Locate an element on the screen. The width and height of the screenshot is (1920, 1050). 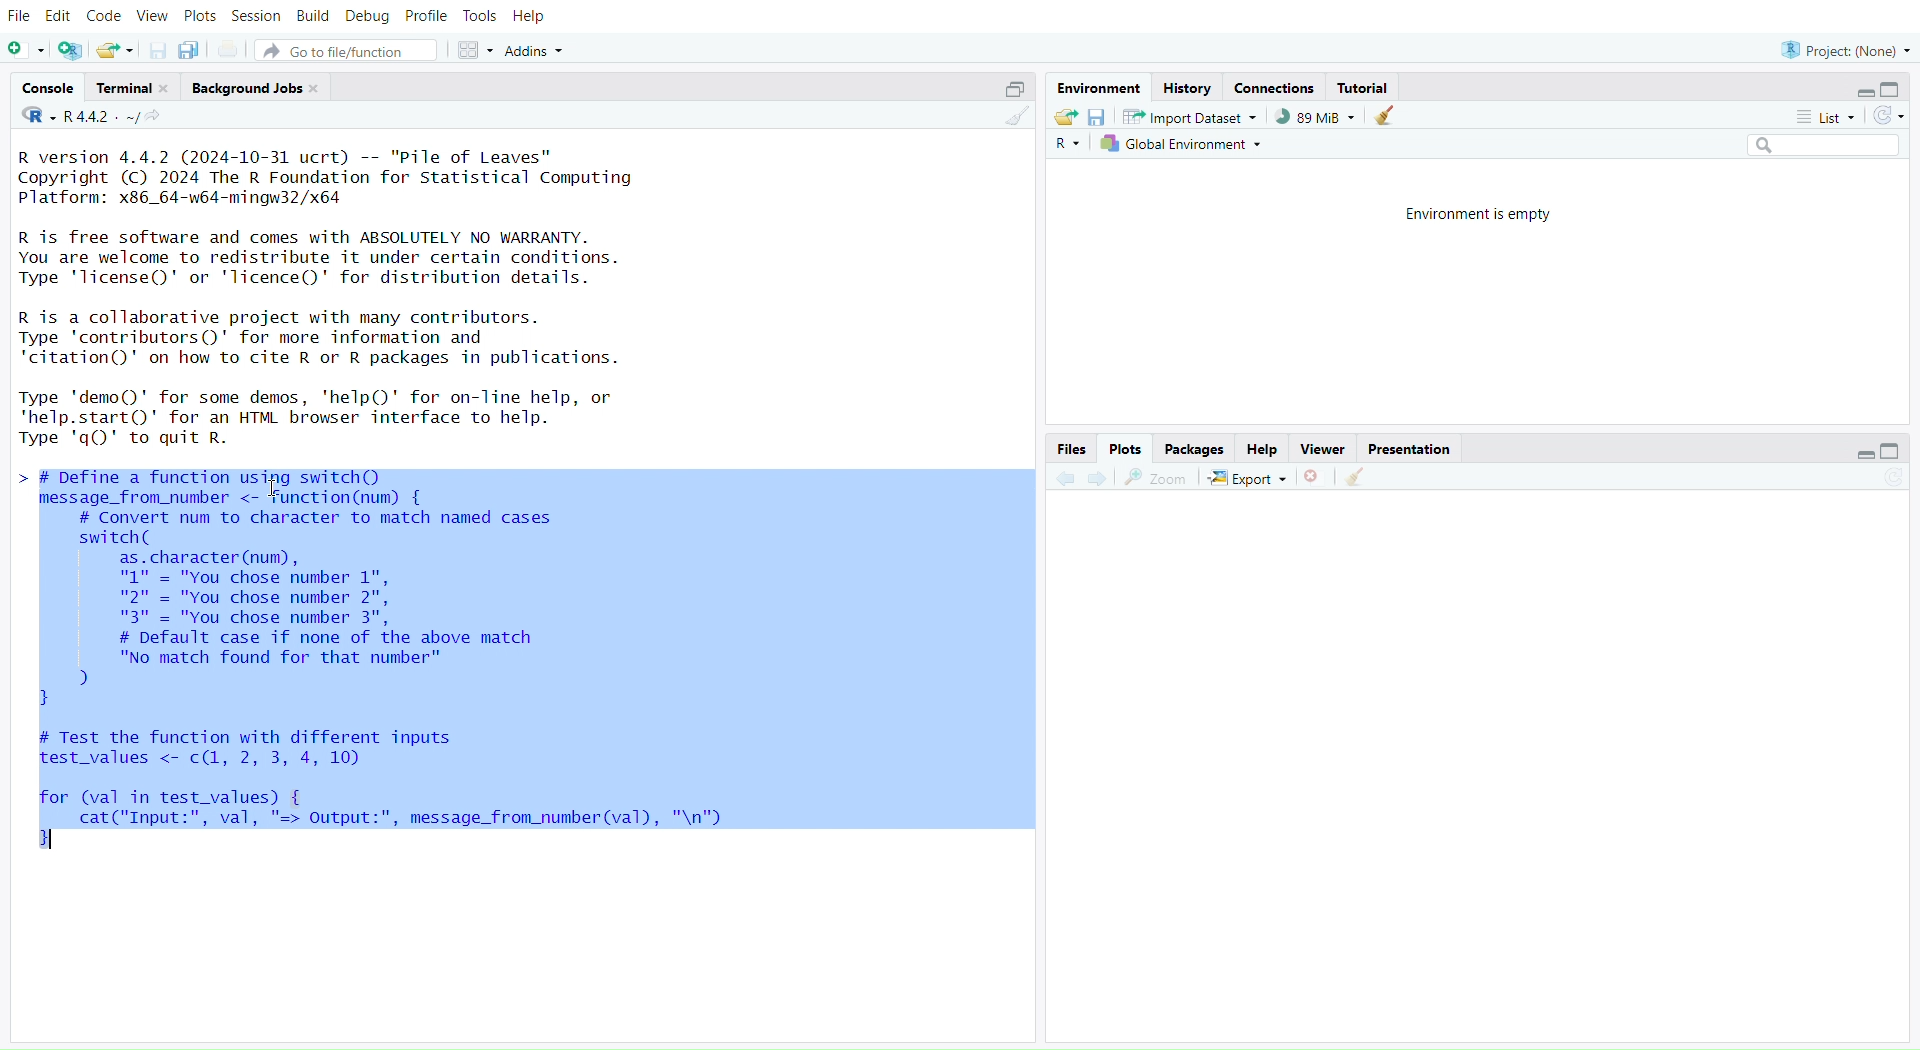
Plots is located at coordinates (1125, 446).